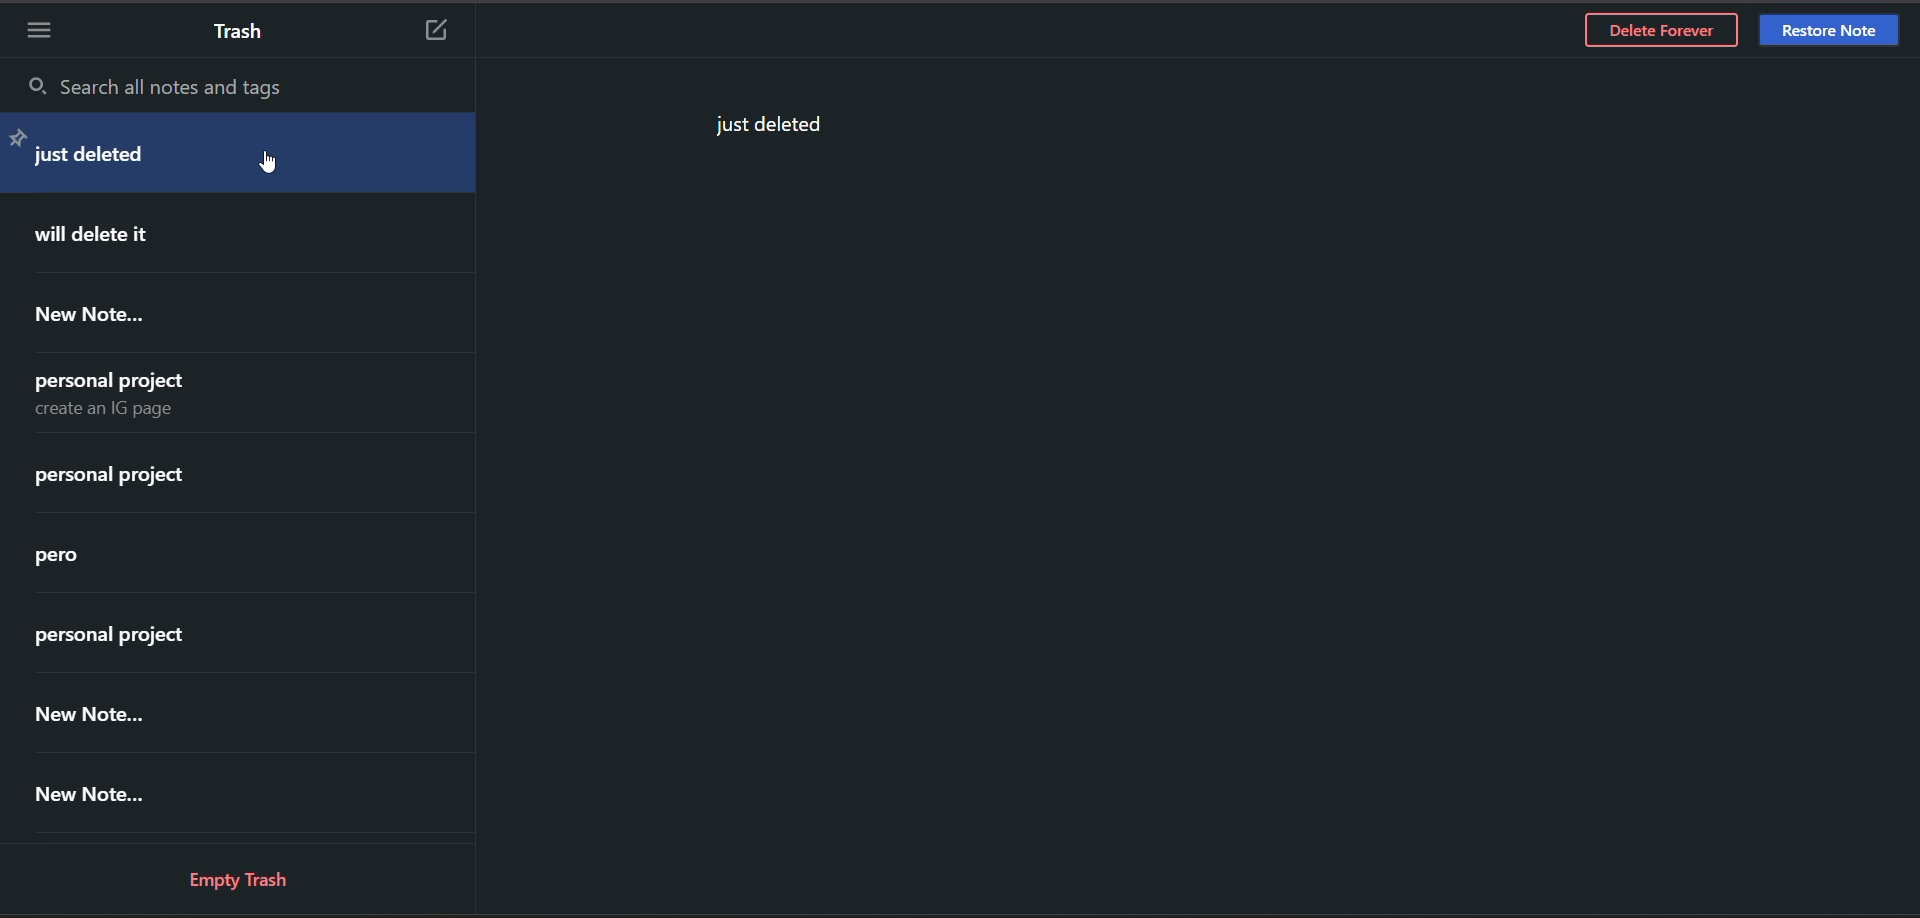 This screenshot has height=918, width=1920. I want to click on new note, so click(444, 32).